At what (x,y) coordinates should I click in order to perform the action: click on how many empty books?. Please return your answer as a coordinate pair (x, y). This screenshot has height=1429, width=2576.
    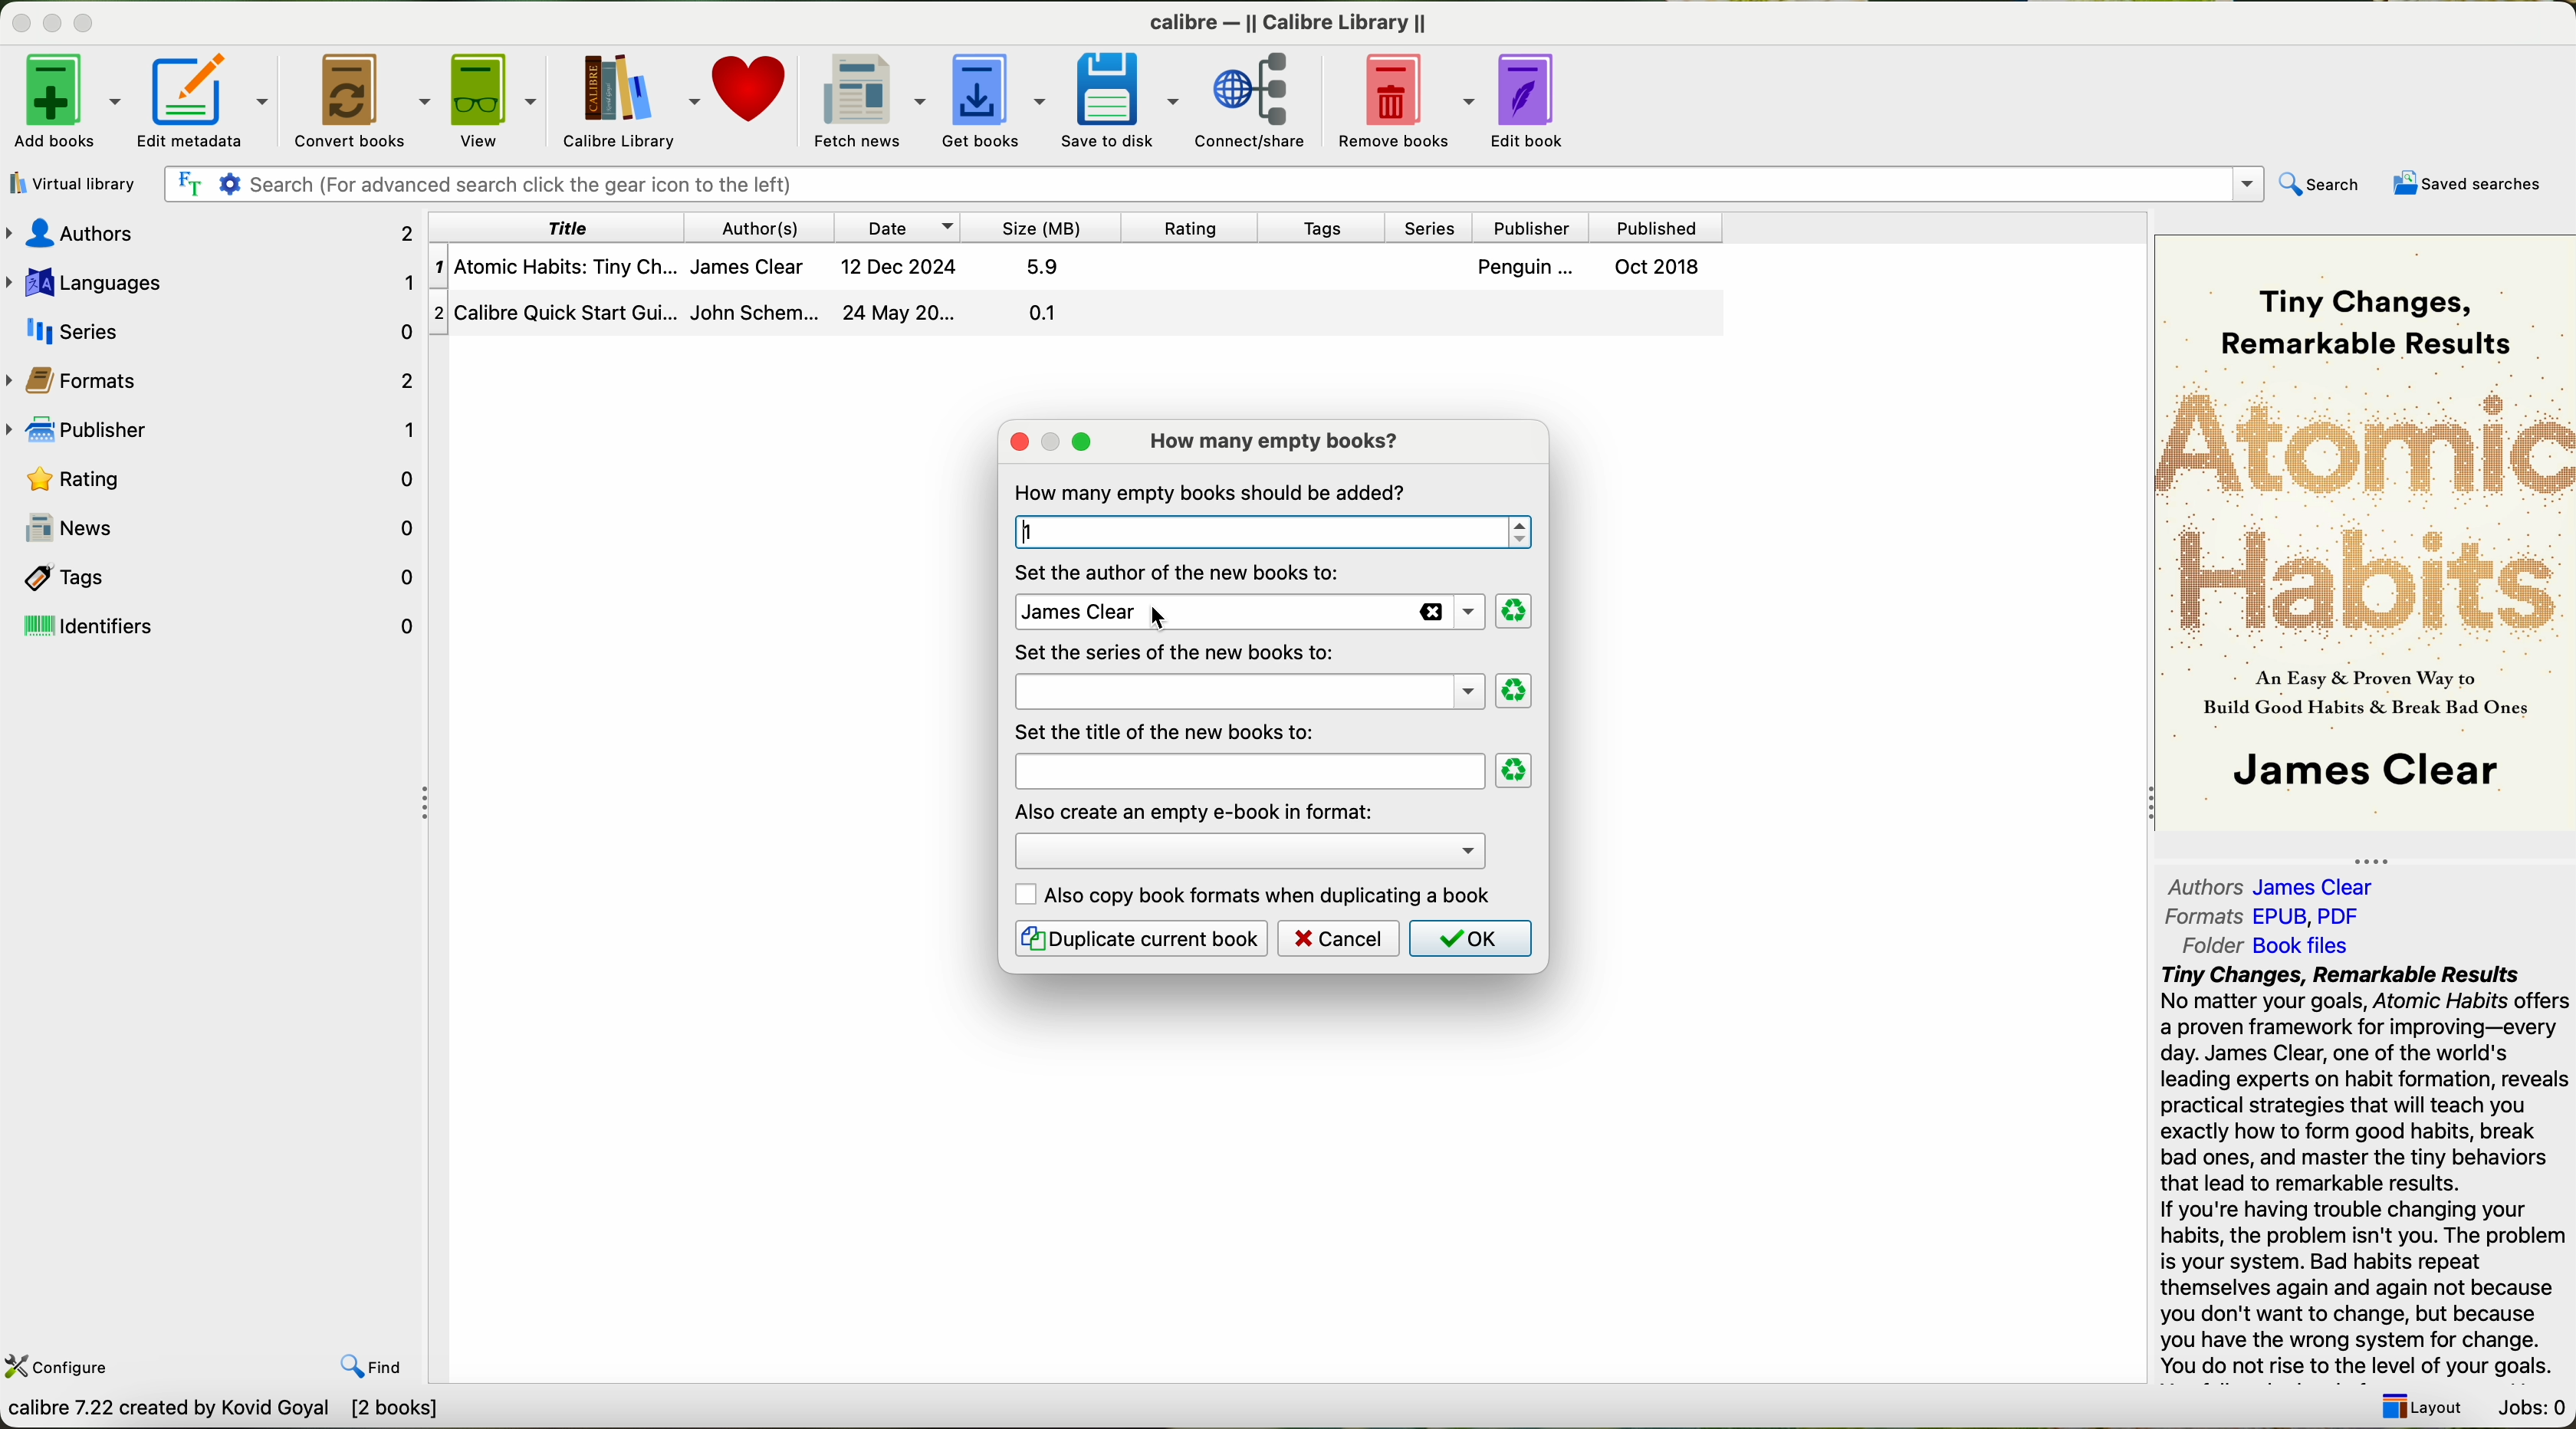
    Looking at the image, I should click on (1280, 441).